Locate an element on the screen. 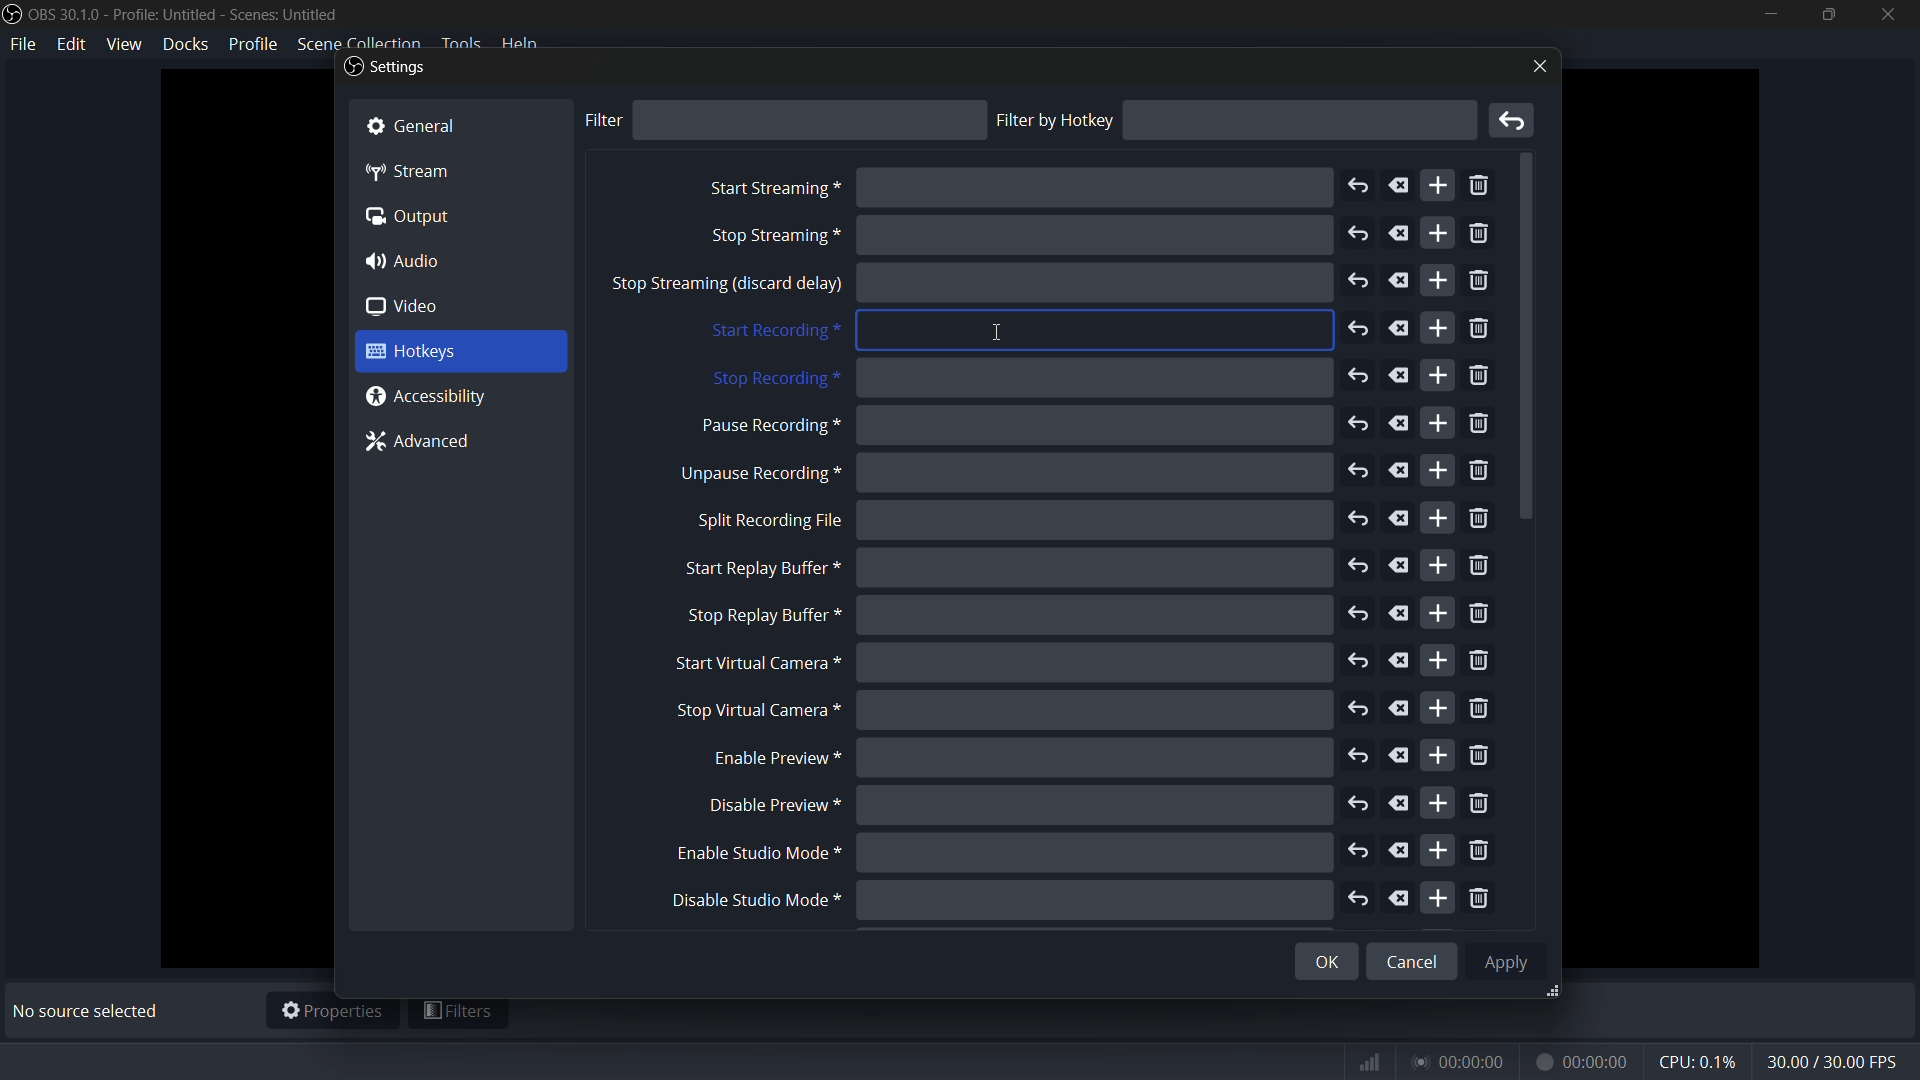 The height and width of the screenshot is (1080, 1920). start recording is located at coordinates (772, 332).